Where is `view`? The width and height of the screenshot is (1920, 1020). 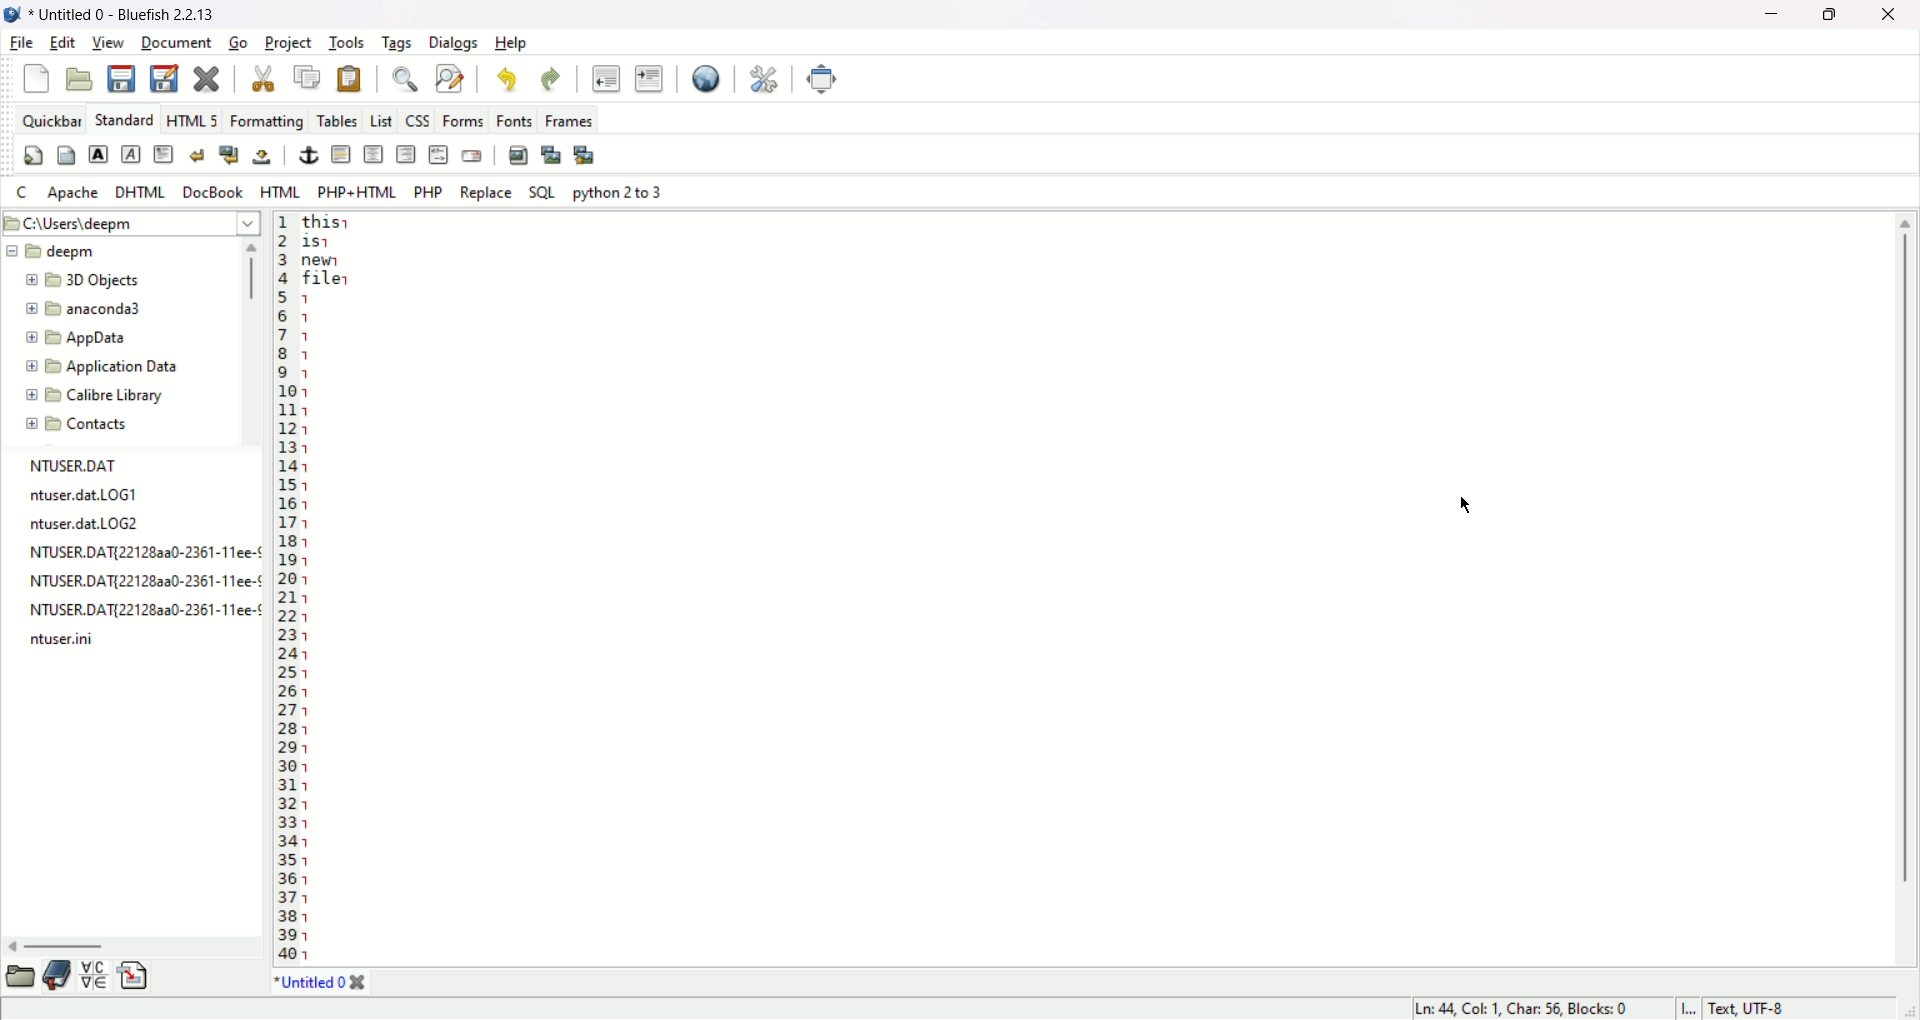
view is located at coordinates (109, 42).